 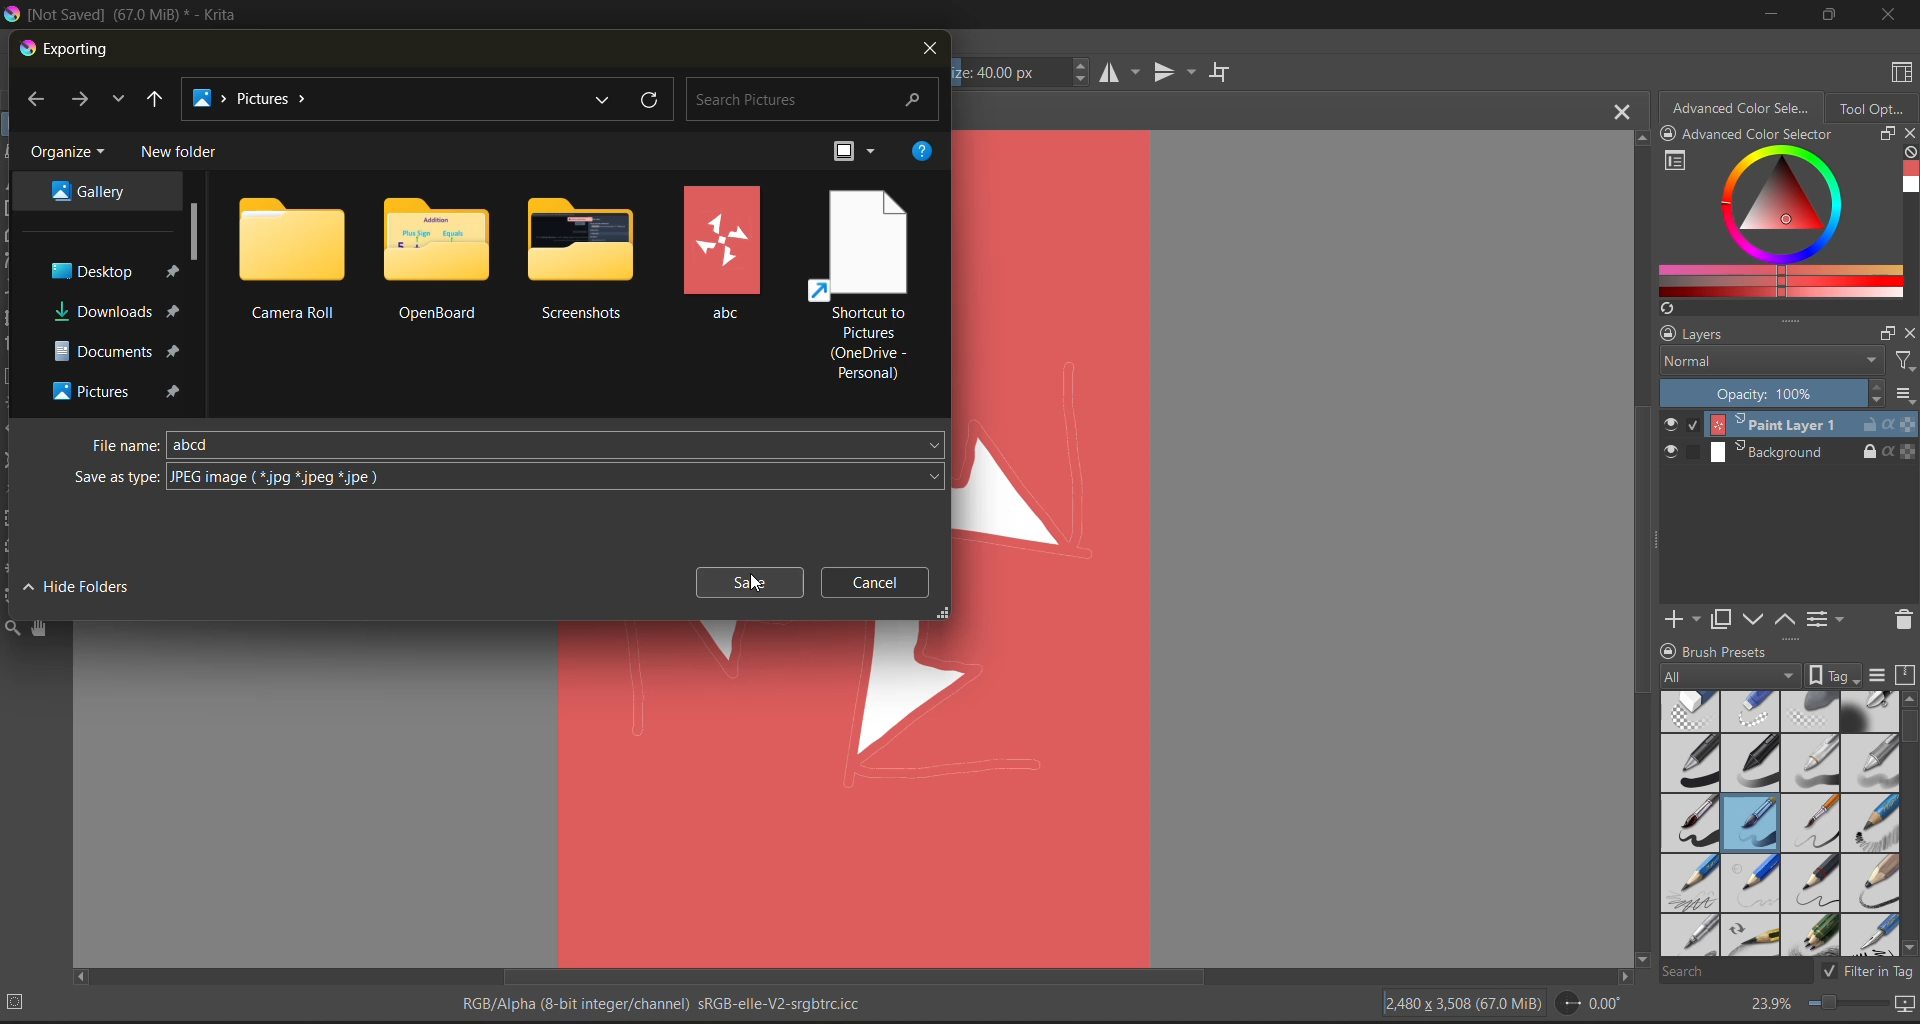 I want to click on vertical scroll bar, so click(x=1637, y=550).